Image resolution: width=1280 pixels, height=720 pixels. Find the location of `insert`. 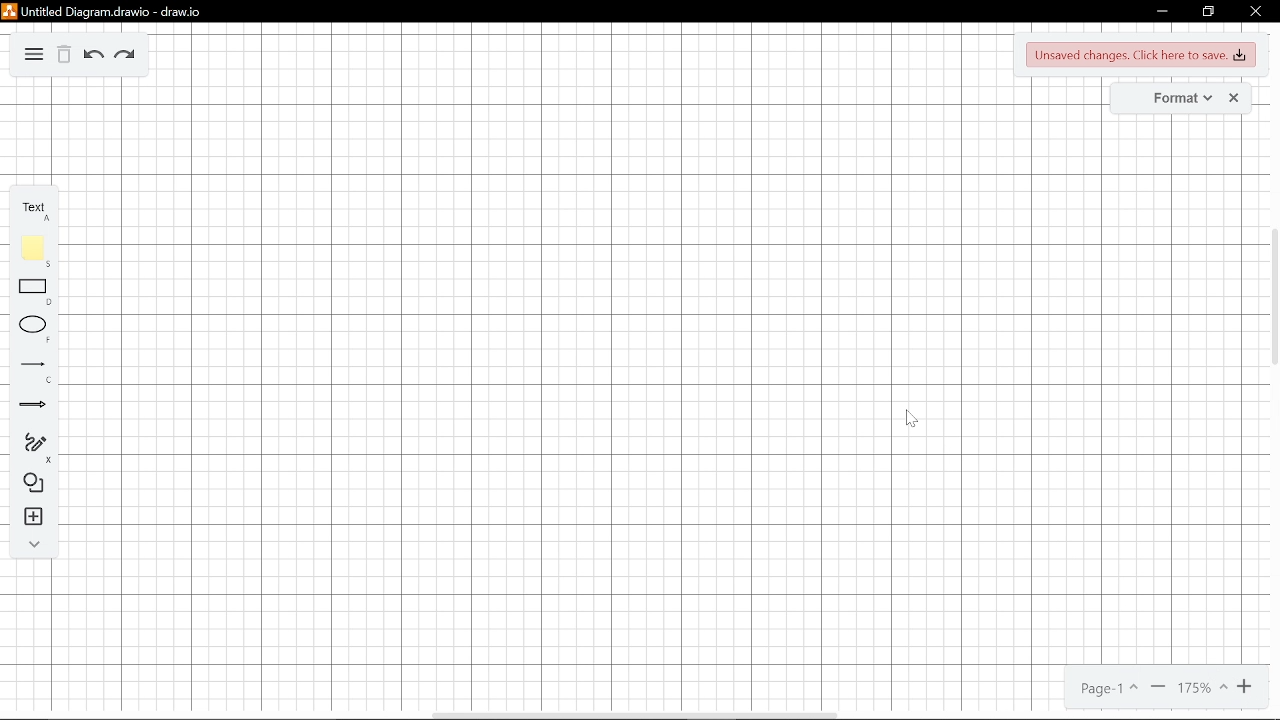

insert is located at coordinates (26, 518).